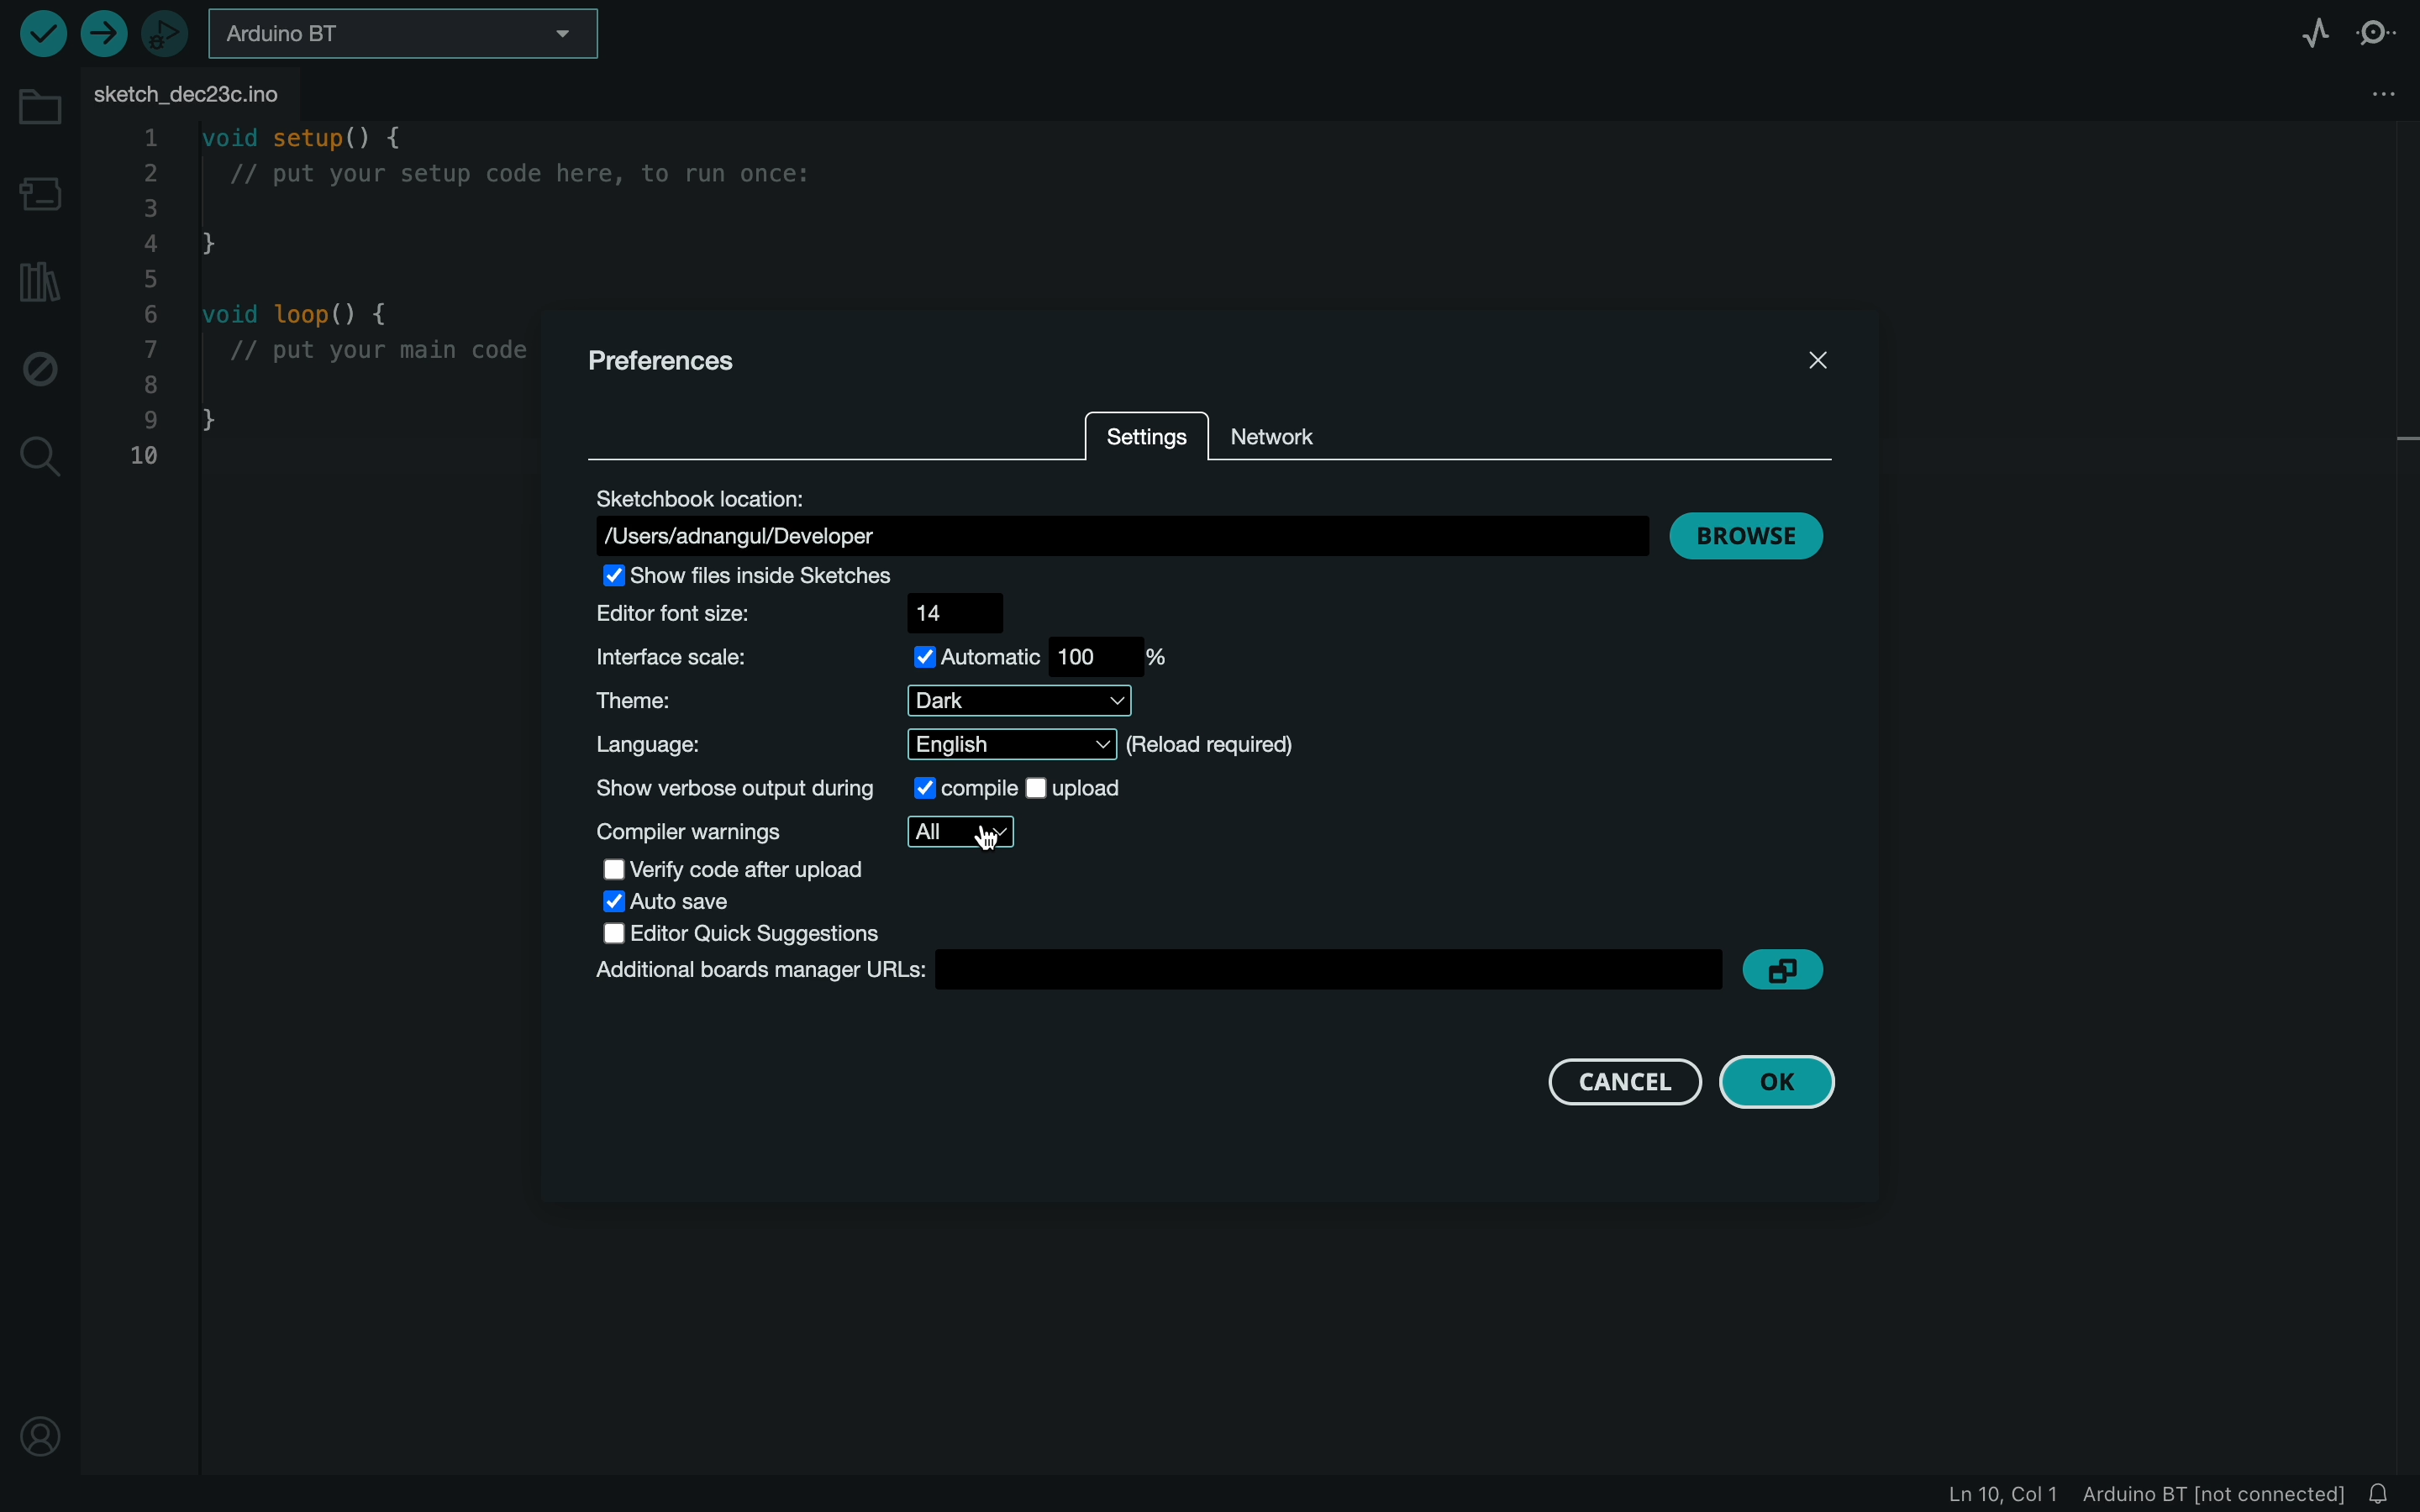 The image size is (2420, 1512). I want to click on quick suggestion , so click(732, 933).